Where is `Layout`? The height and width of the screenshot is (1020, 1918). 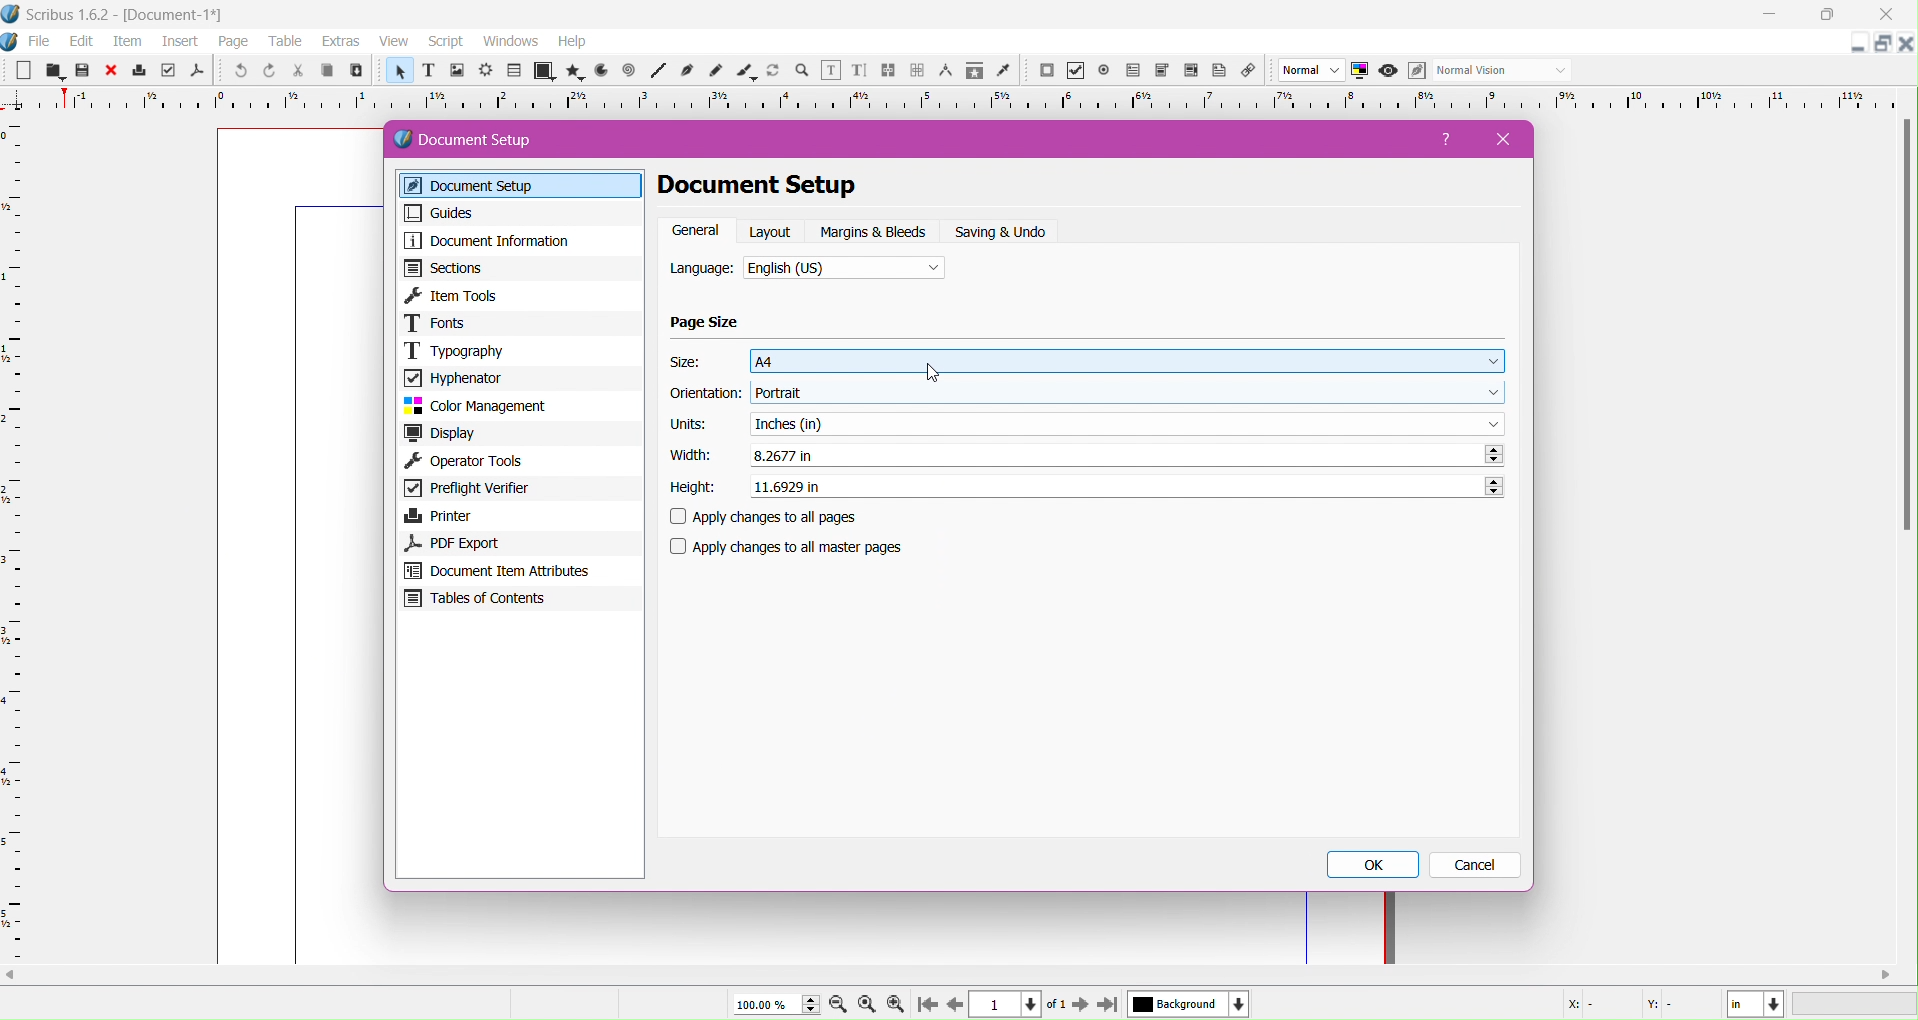 Layout is located at coordinates (772, 231).